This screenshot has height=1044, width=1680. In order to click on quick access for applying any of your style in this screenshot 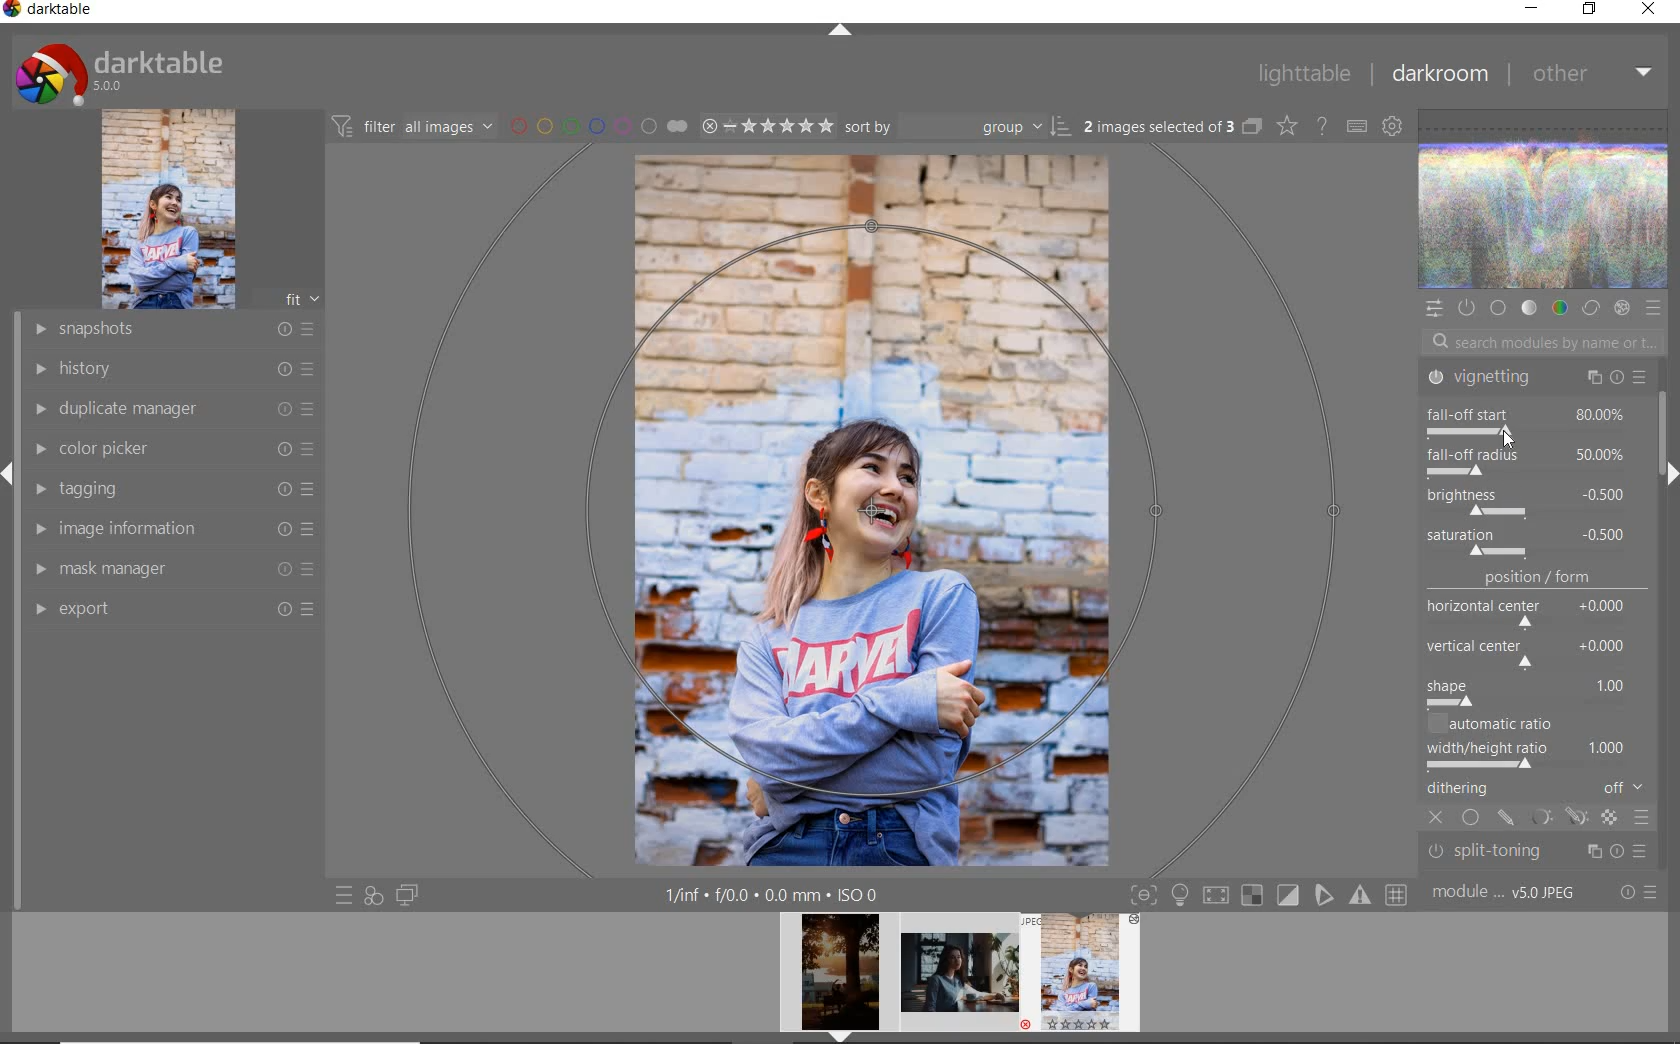, I will do `click(372, 895)`.